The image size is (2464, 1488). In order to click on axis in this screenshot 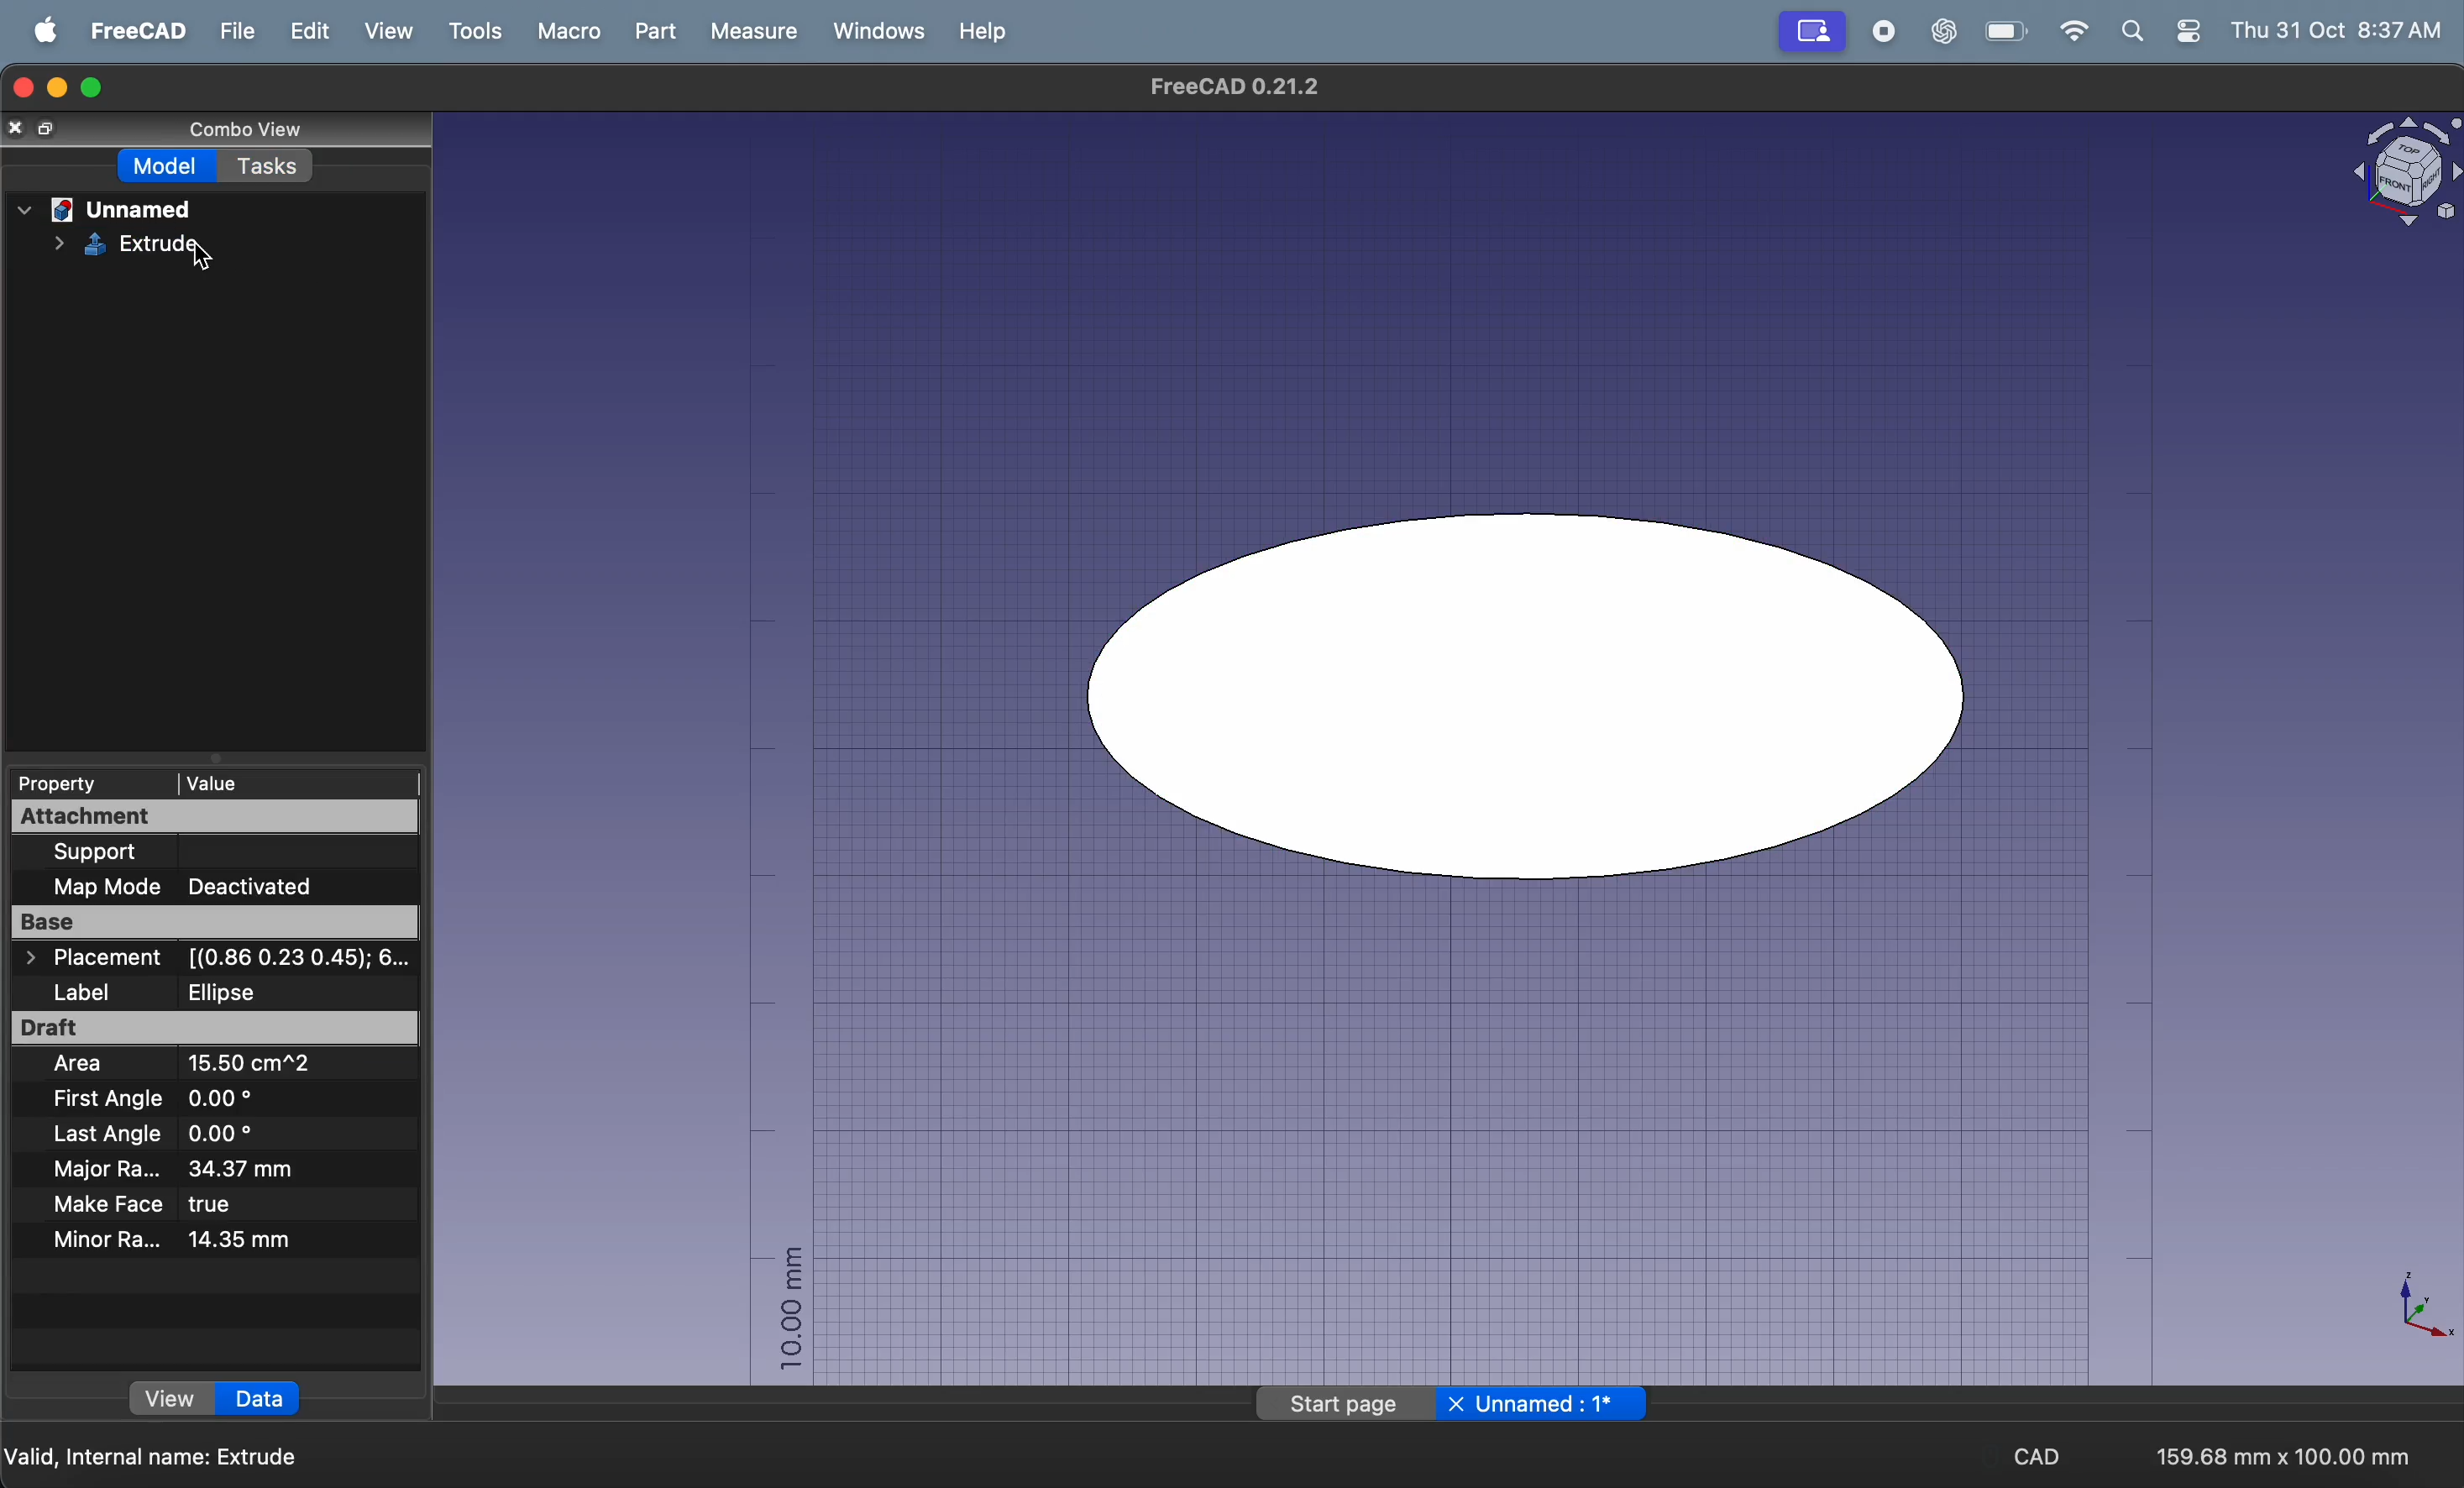, I will do `click(2411, 1308)`.